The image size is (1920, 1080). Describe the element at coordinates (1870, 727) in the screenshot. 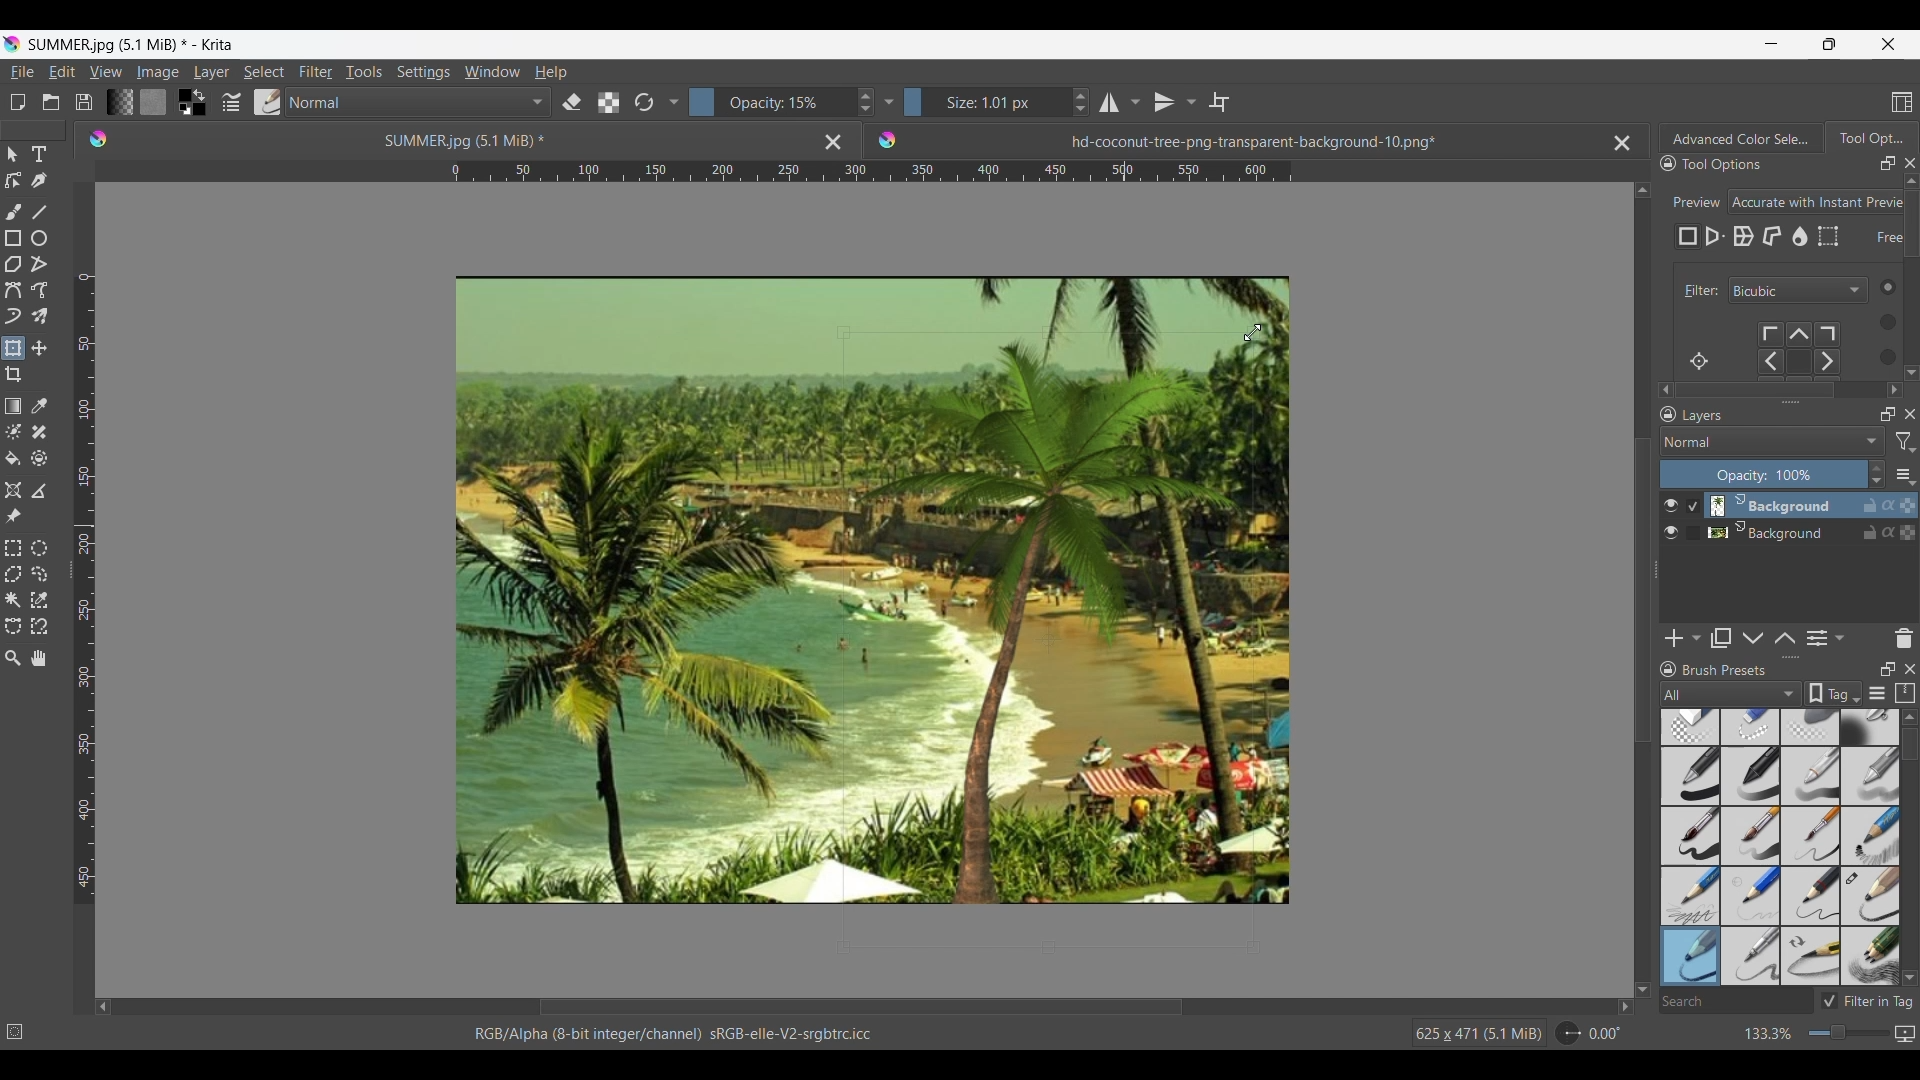

I see `airbrush soft` at that location.